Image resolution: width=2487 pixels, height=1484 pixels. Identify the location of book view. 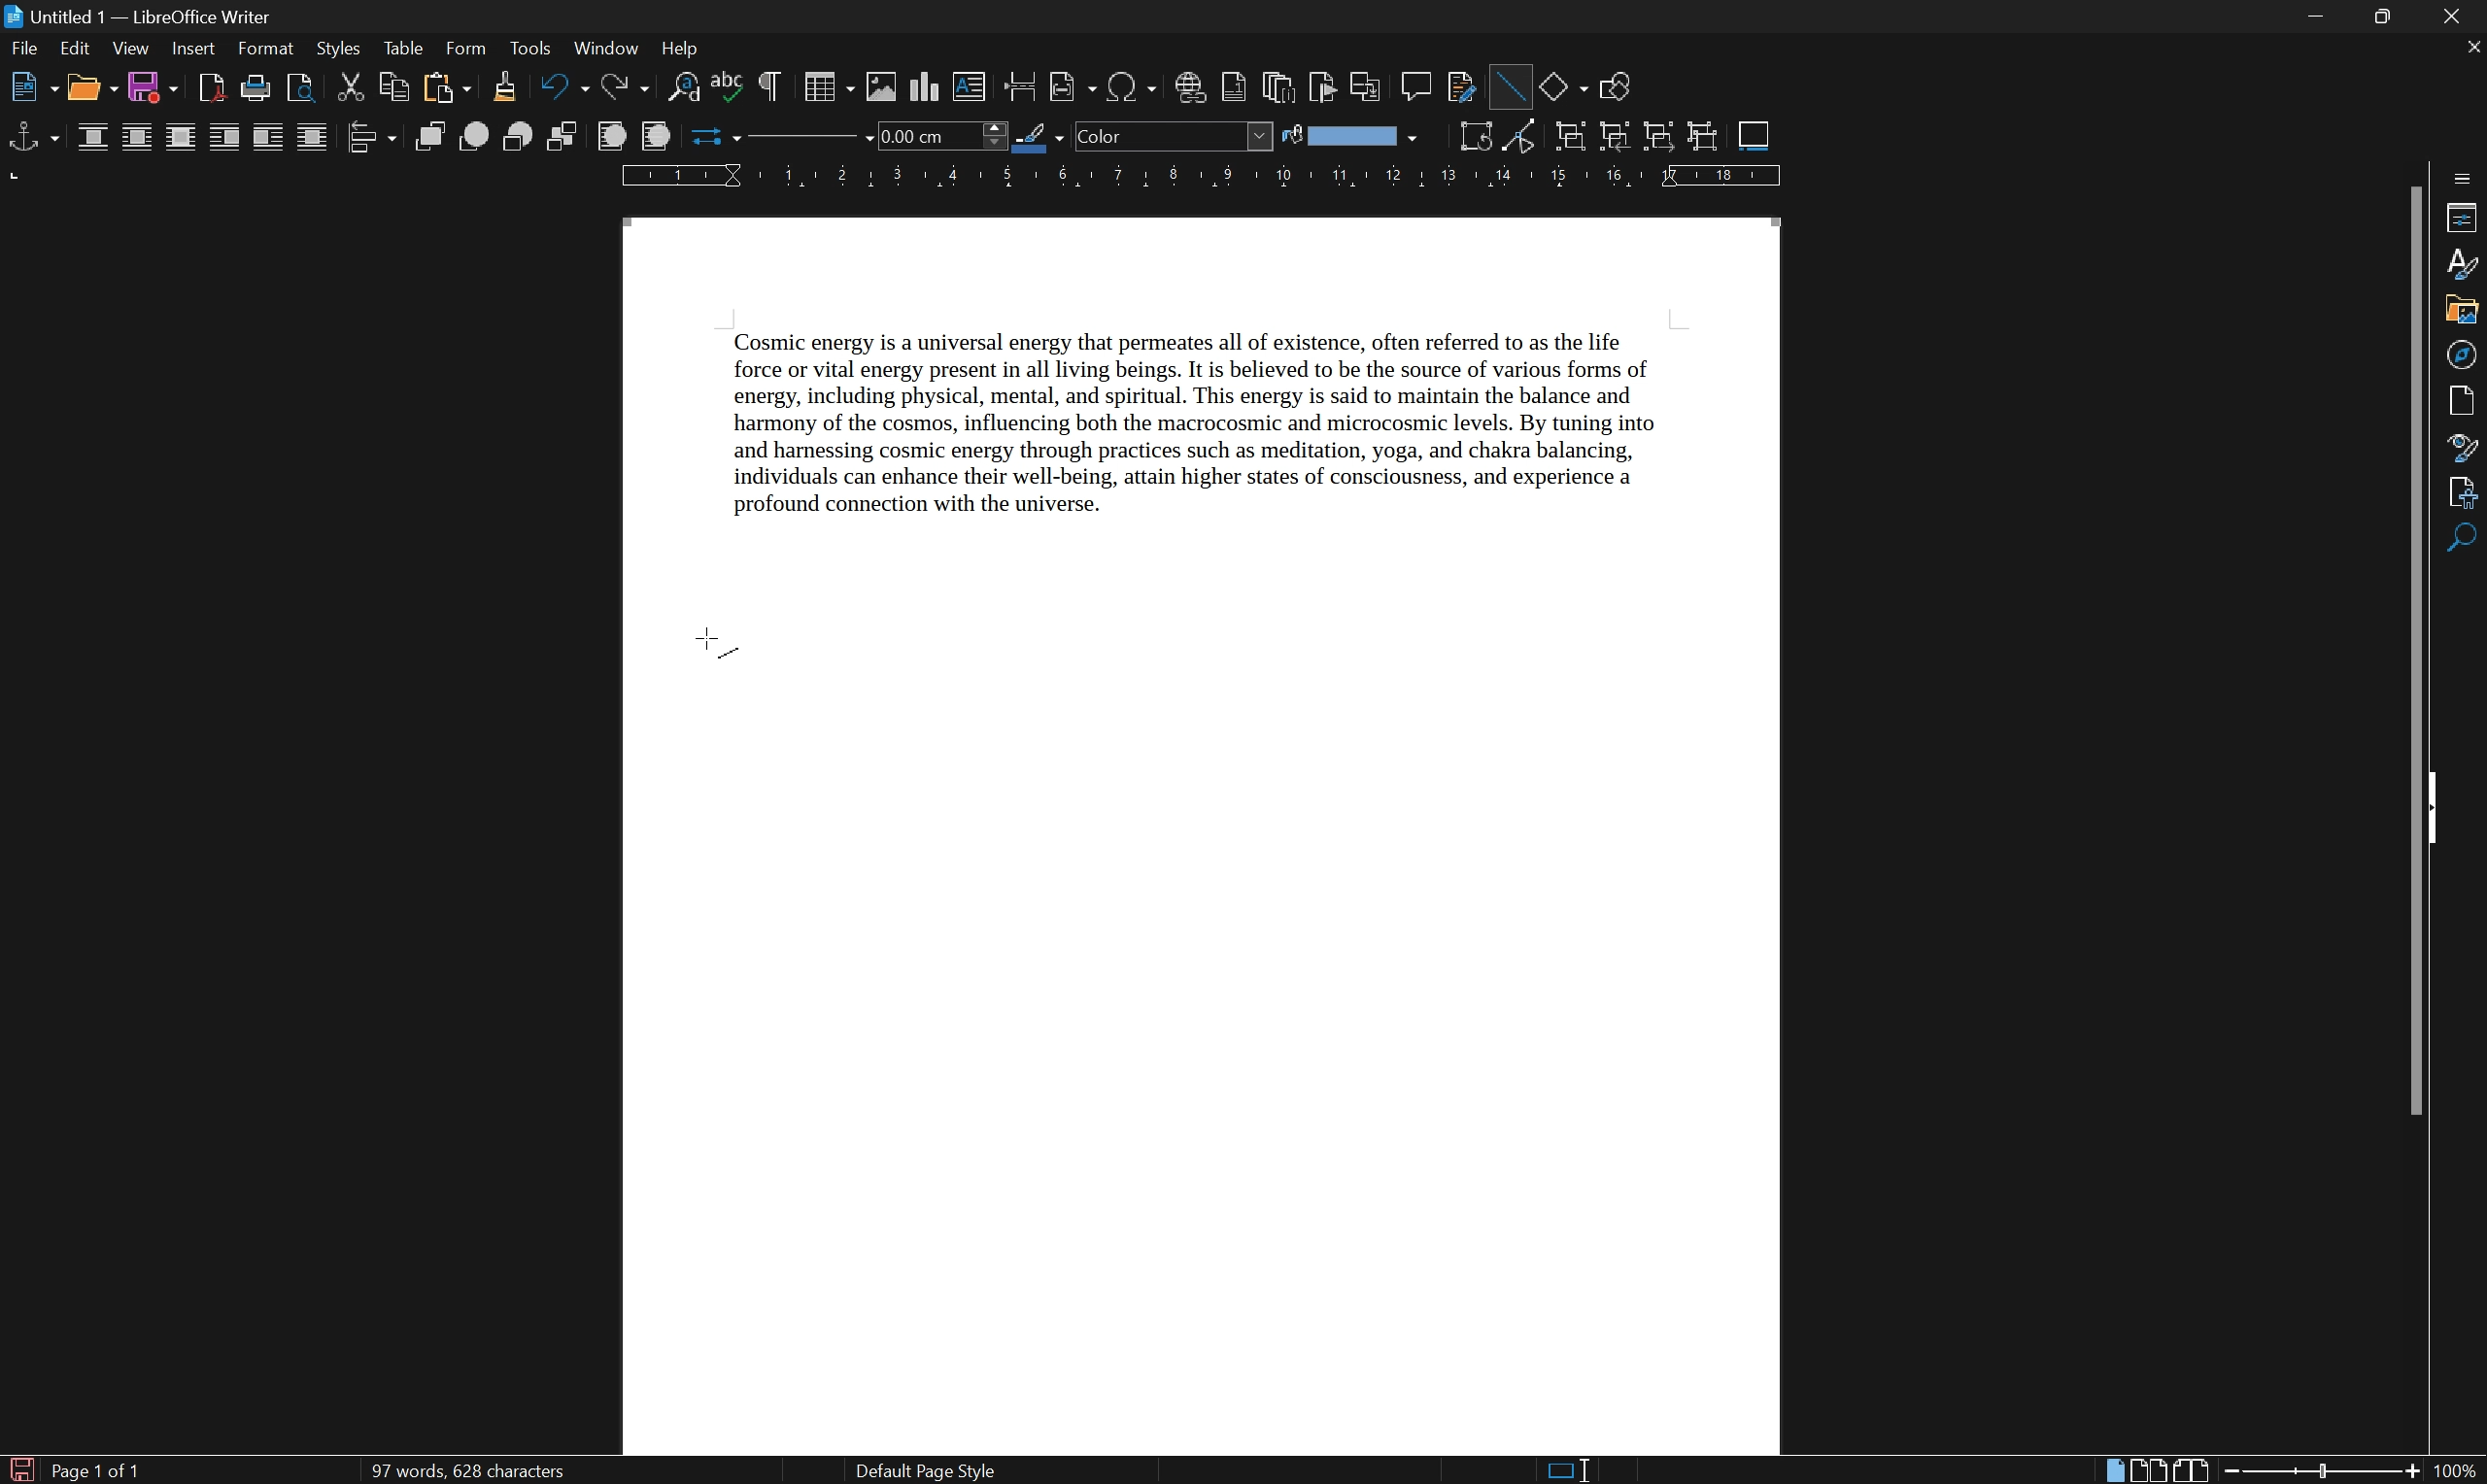
(2192, 1469).